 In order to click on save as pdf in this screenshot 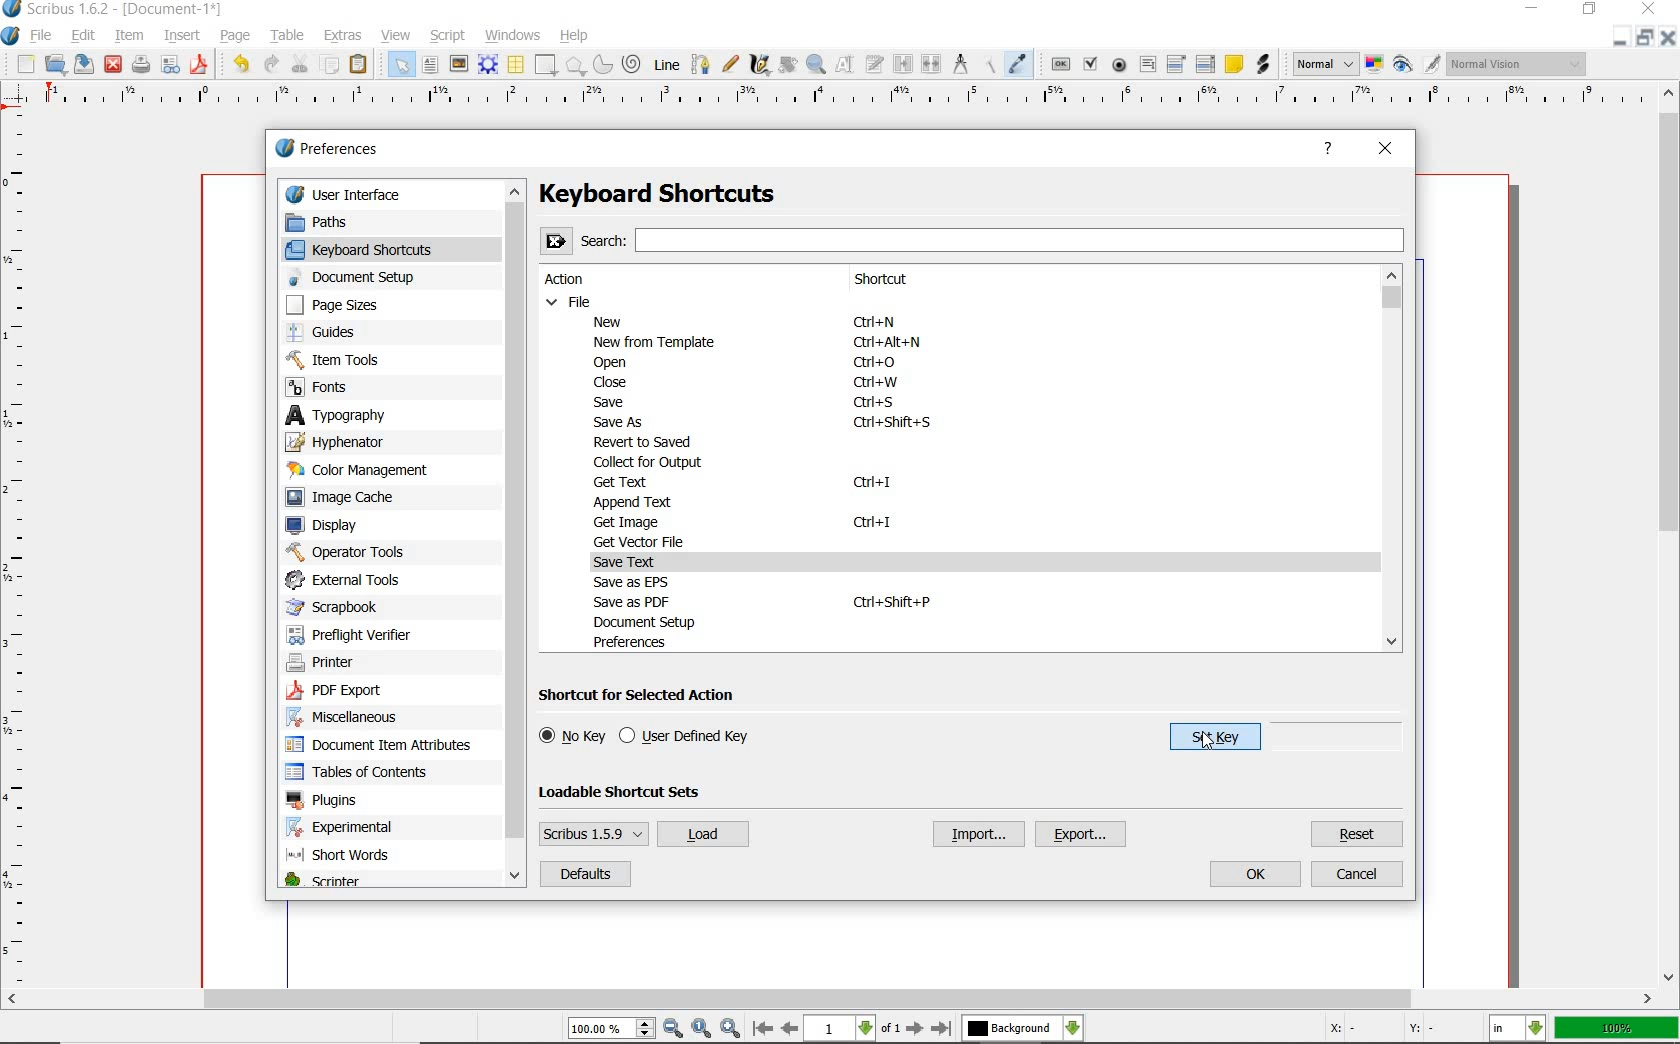, I will do `click(637, 602)`.